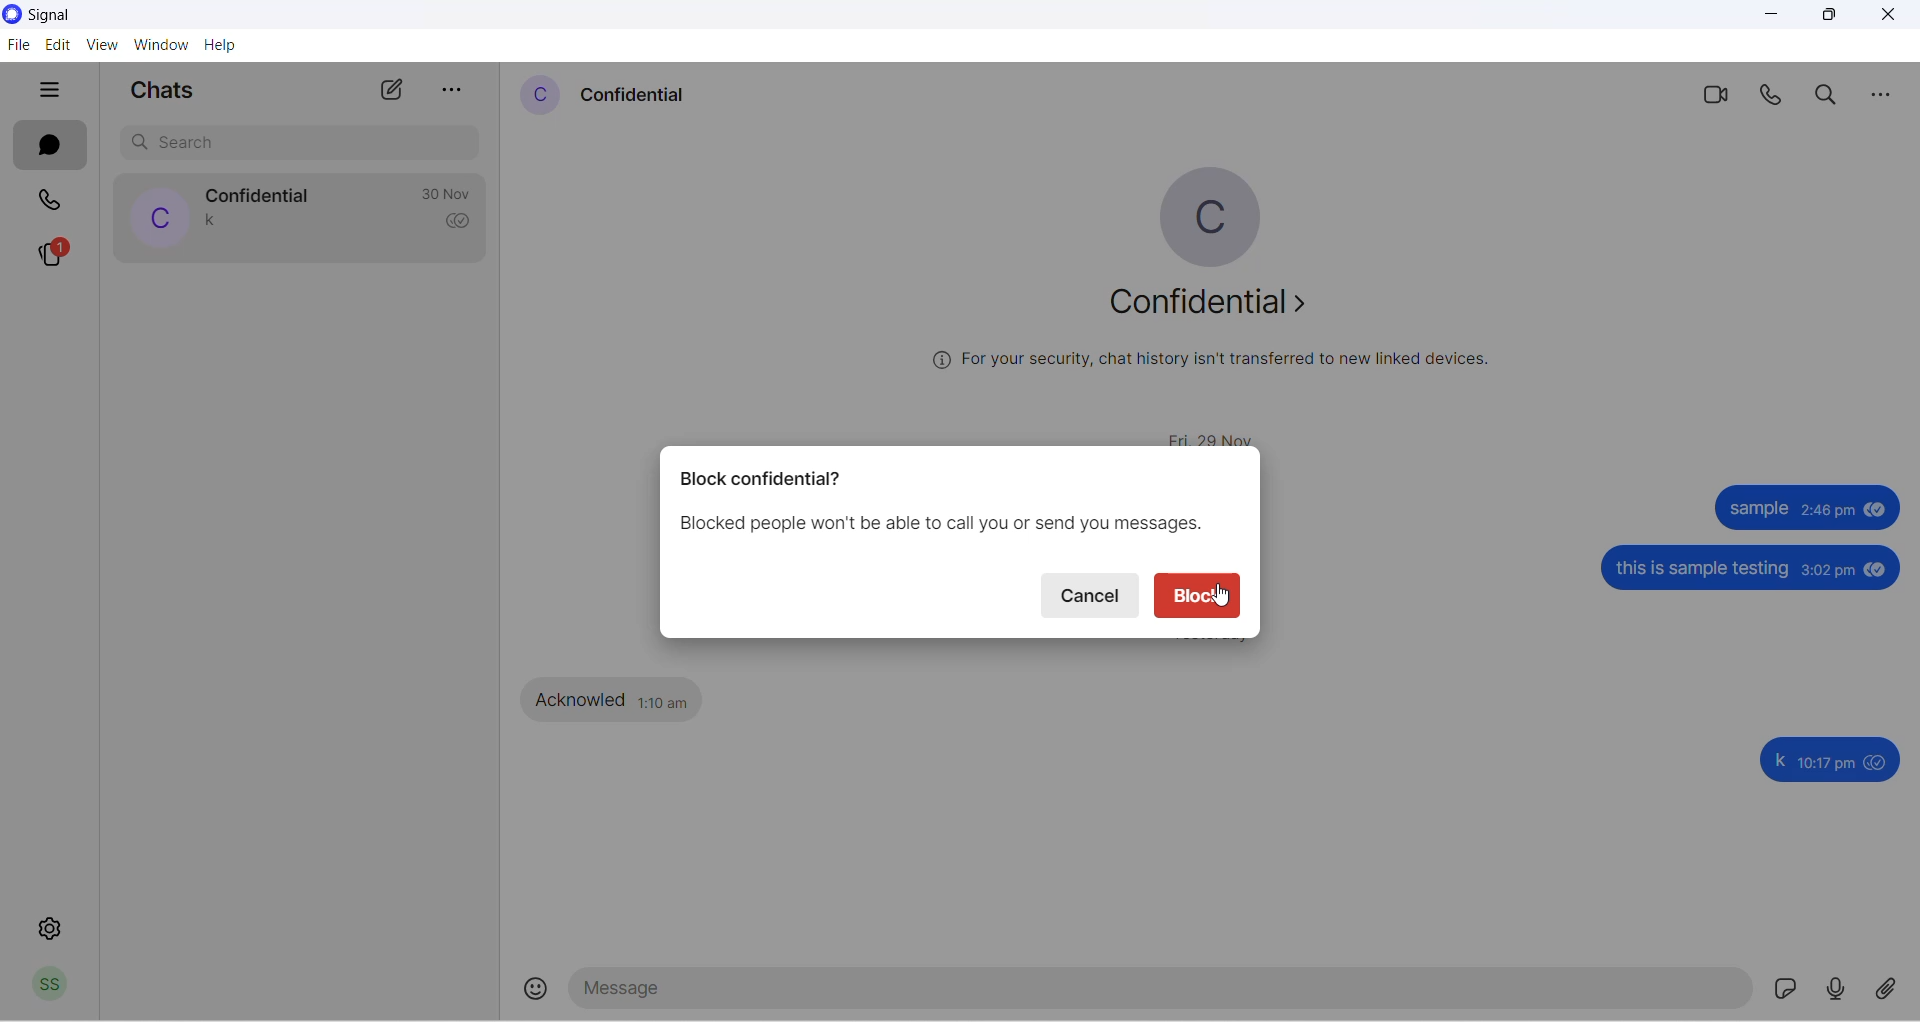 The height and width of the screenshot is (1022, 1920). Describe the element at coordinates (541, 98) in the screenshot. I see `profile picture` at that location.